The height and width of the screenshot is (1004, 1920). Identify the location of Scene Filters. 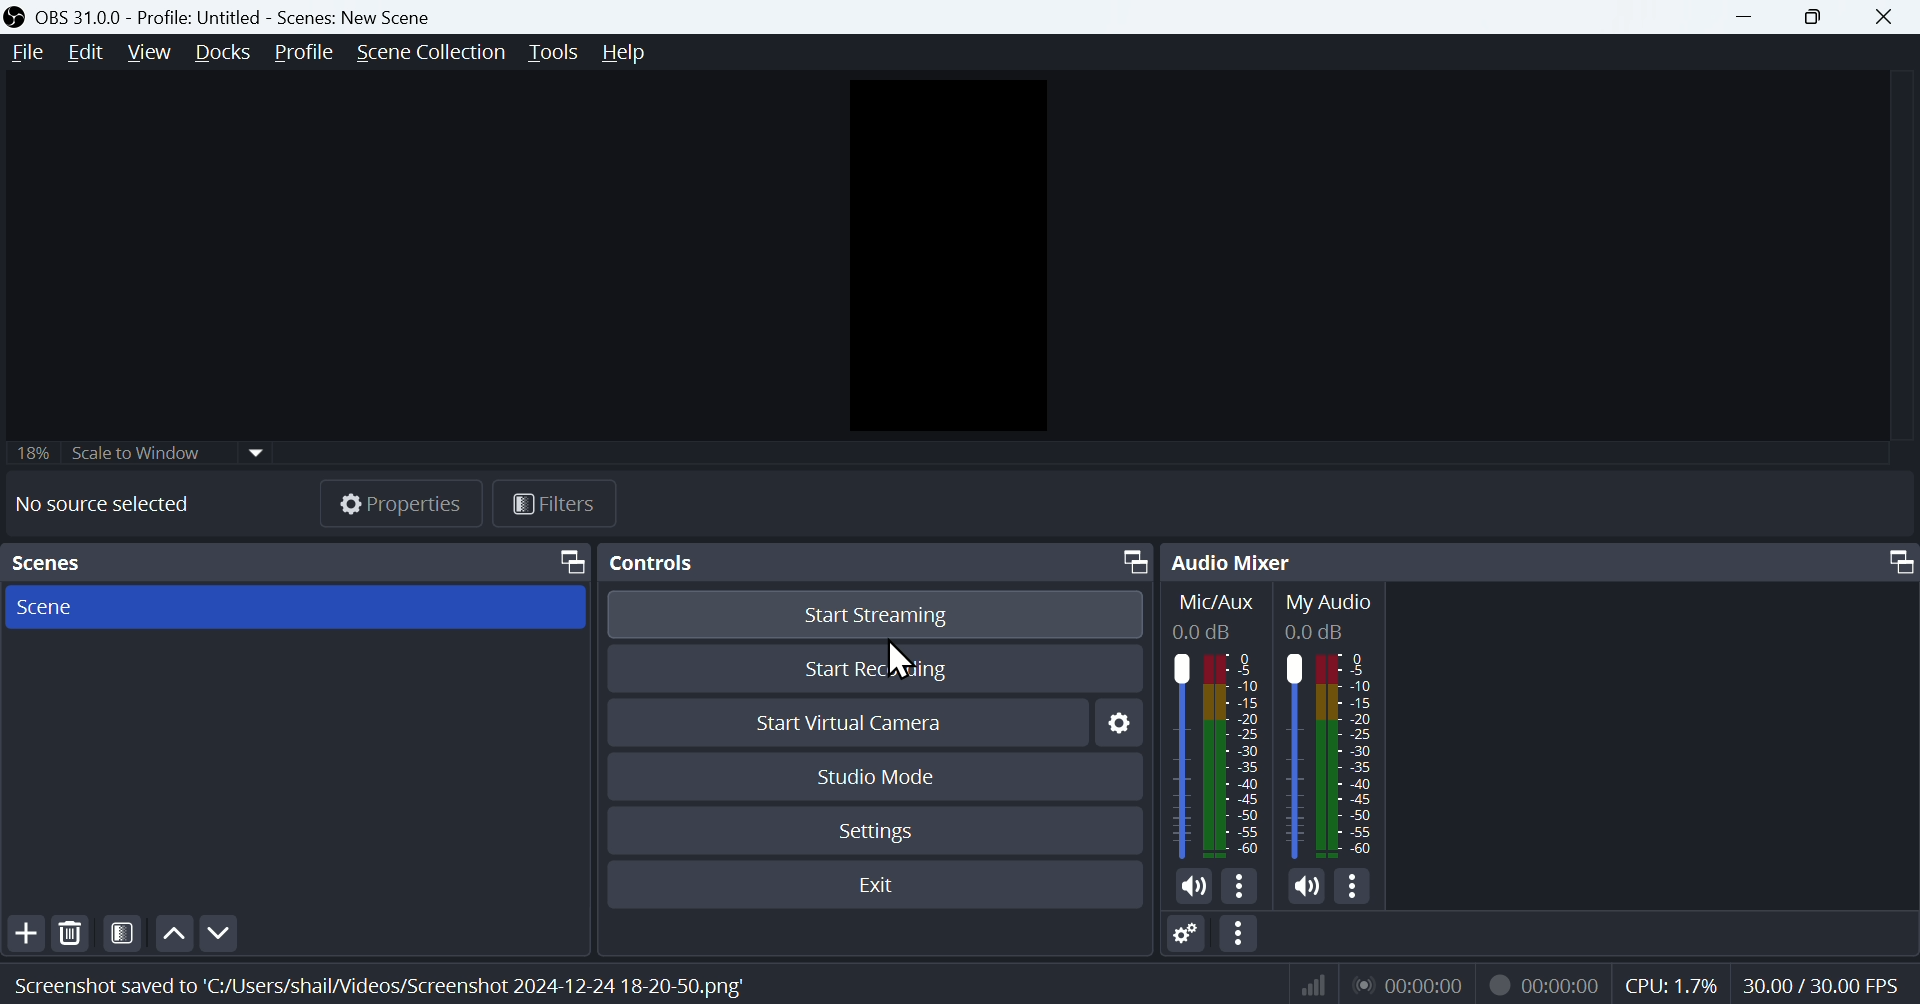
(118, 931).